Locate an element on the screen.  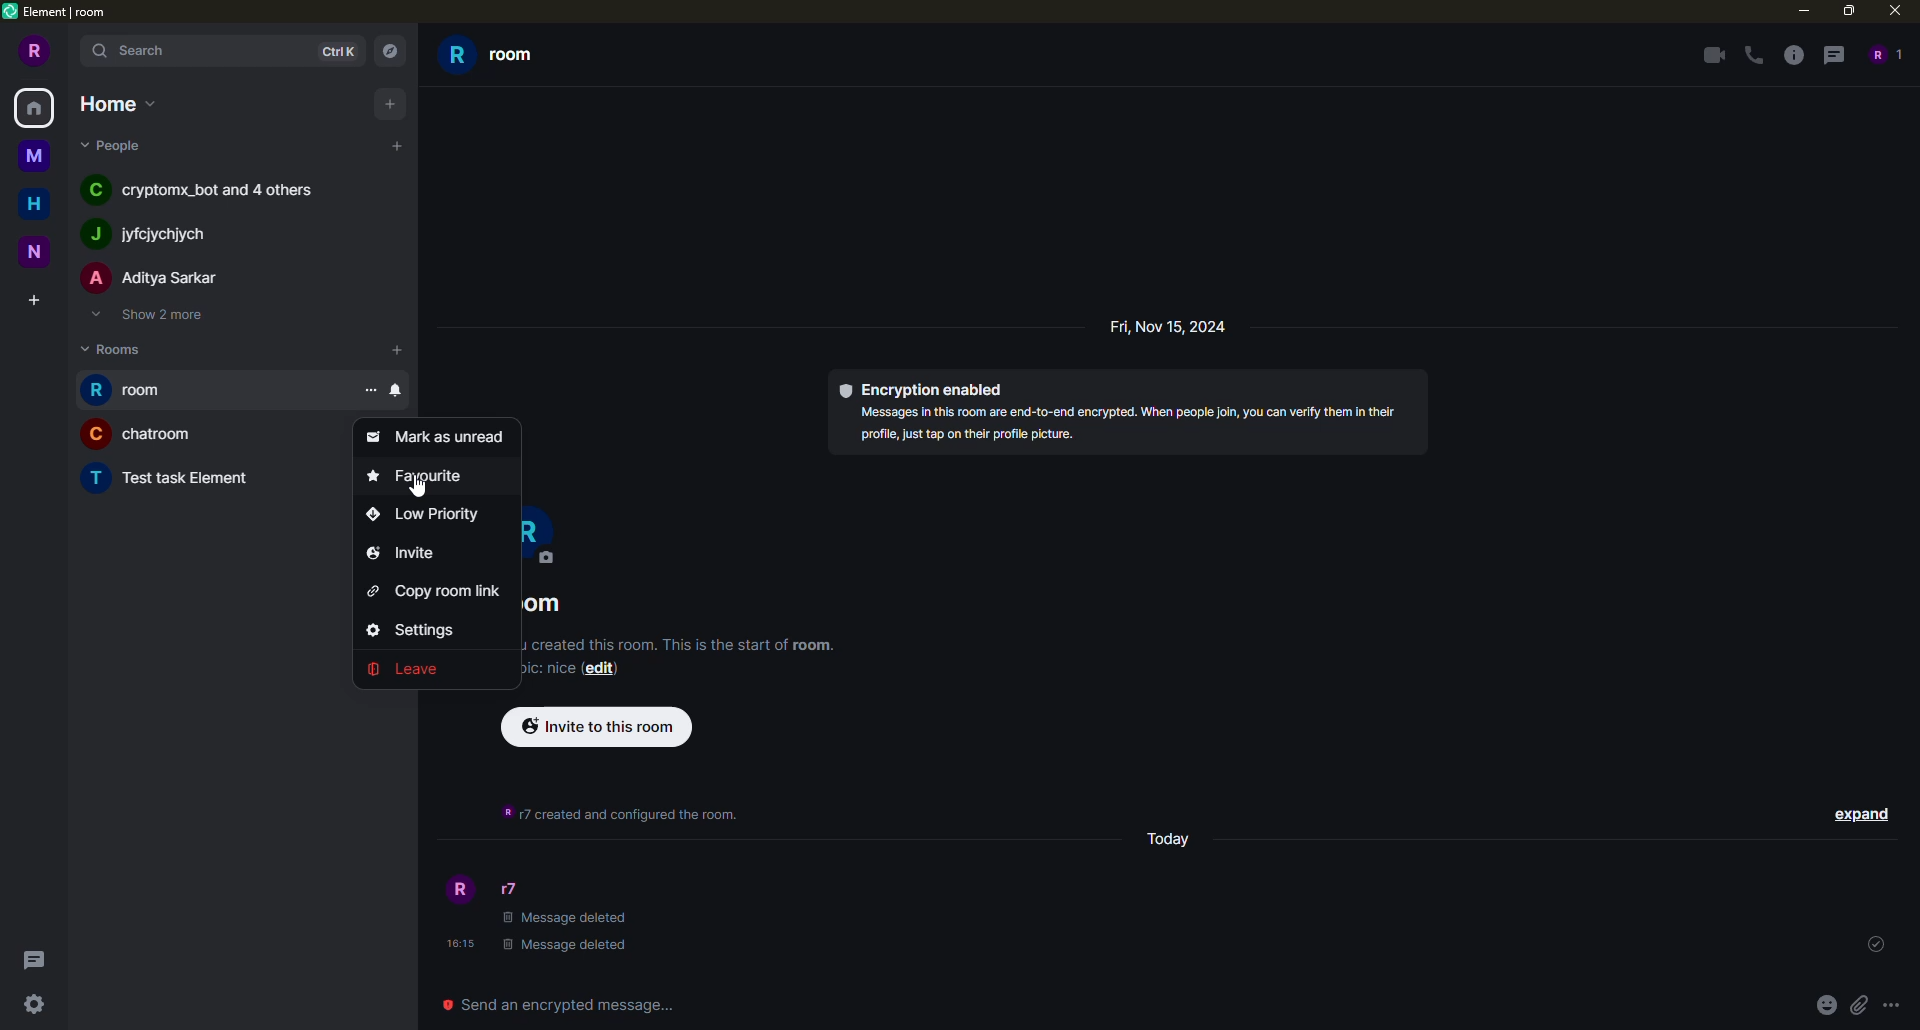
favorite is located at coordinates (424, 475).